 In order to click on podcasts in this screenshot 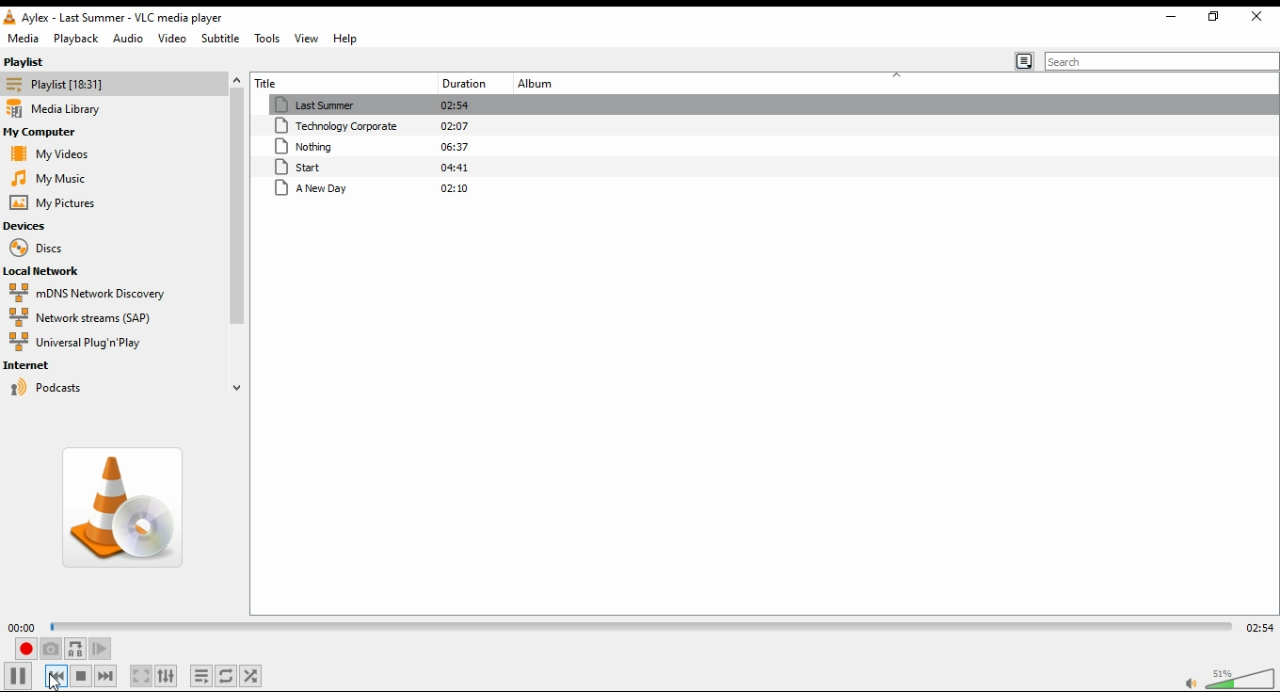, I will do `click(92, 389)`.